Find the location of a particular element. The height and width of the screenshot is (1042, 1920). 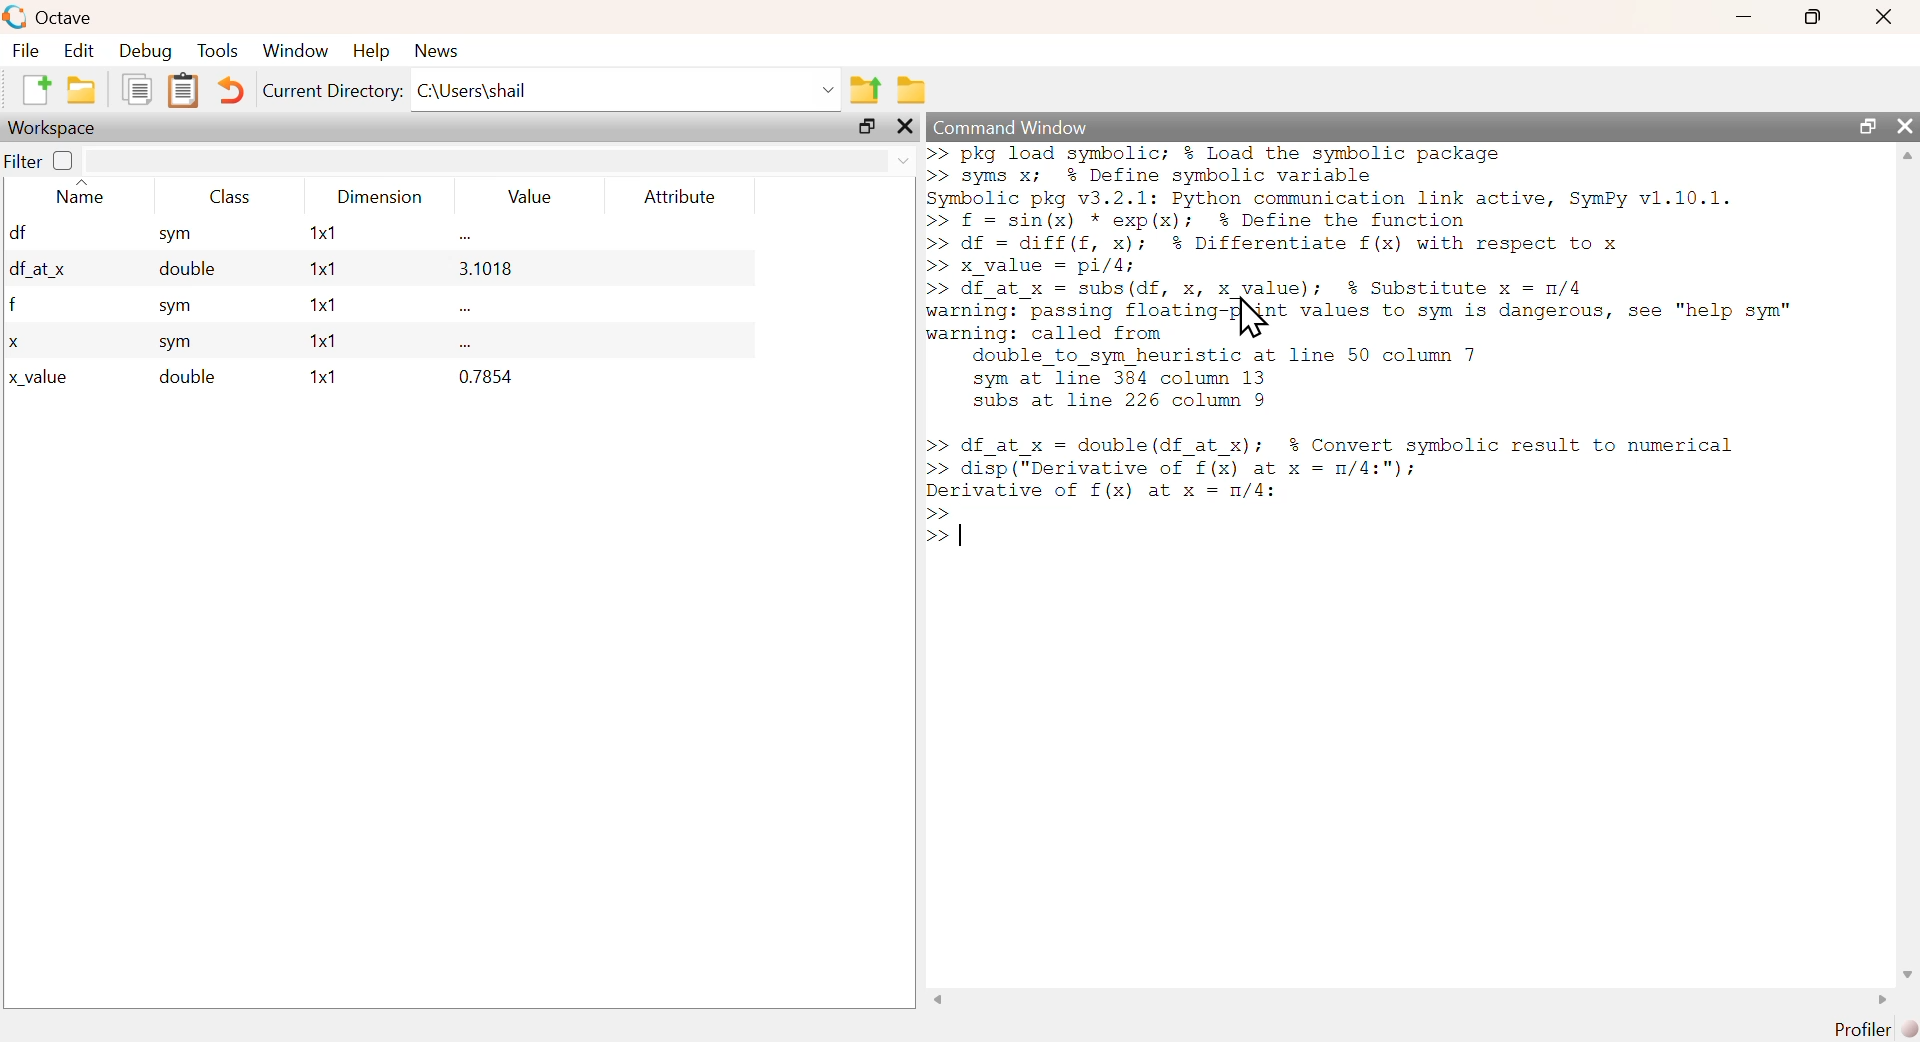

New Script is located at coordinates (40, 89).